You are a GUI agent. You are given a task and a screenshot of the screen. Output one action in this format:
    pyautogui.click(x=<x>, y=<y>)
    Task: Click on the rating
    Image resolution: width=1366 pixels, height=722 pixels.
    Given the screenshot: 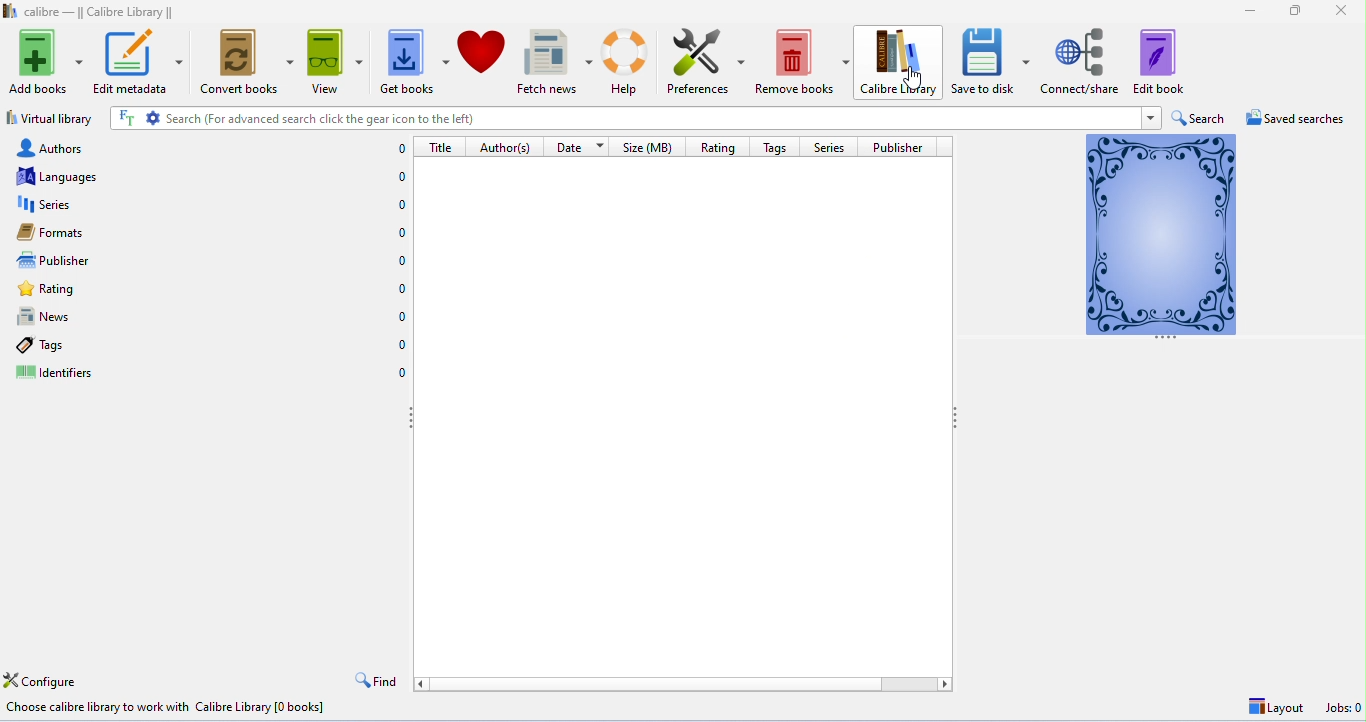 What is the action you would take?
    pyautogui.click(x=210, y=289)
    